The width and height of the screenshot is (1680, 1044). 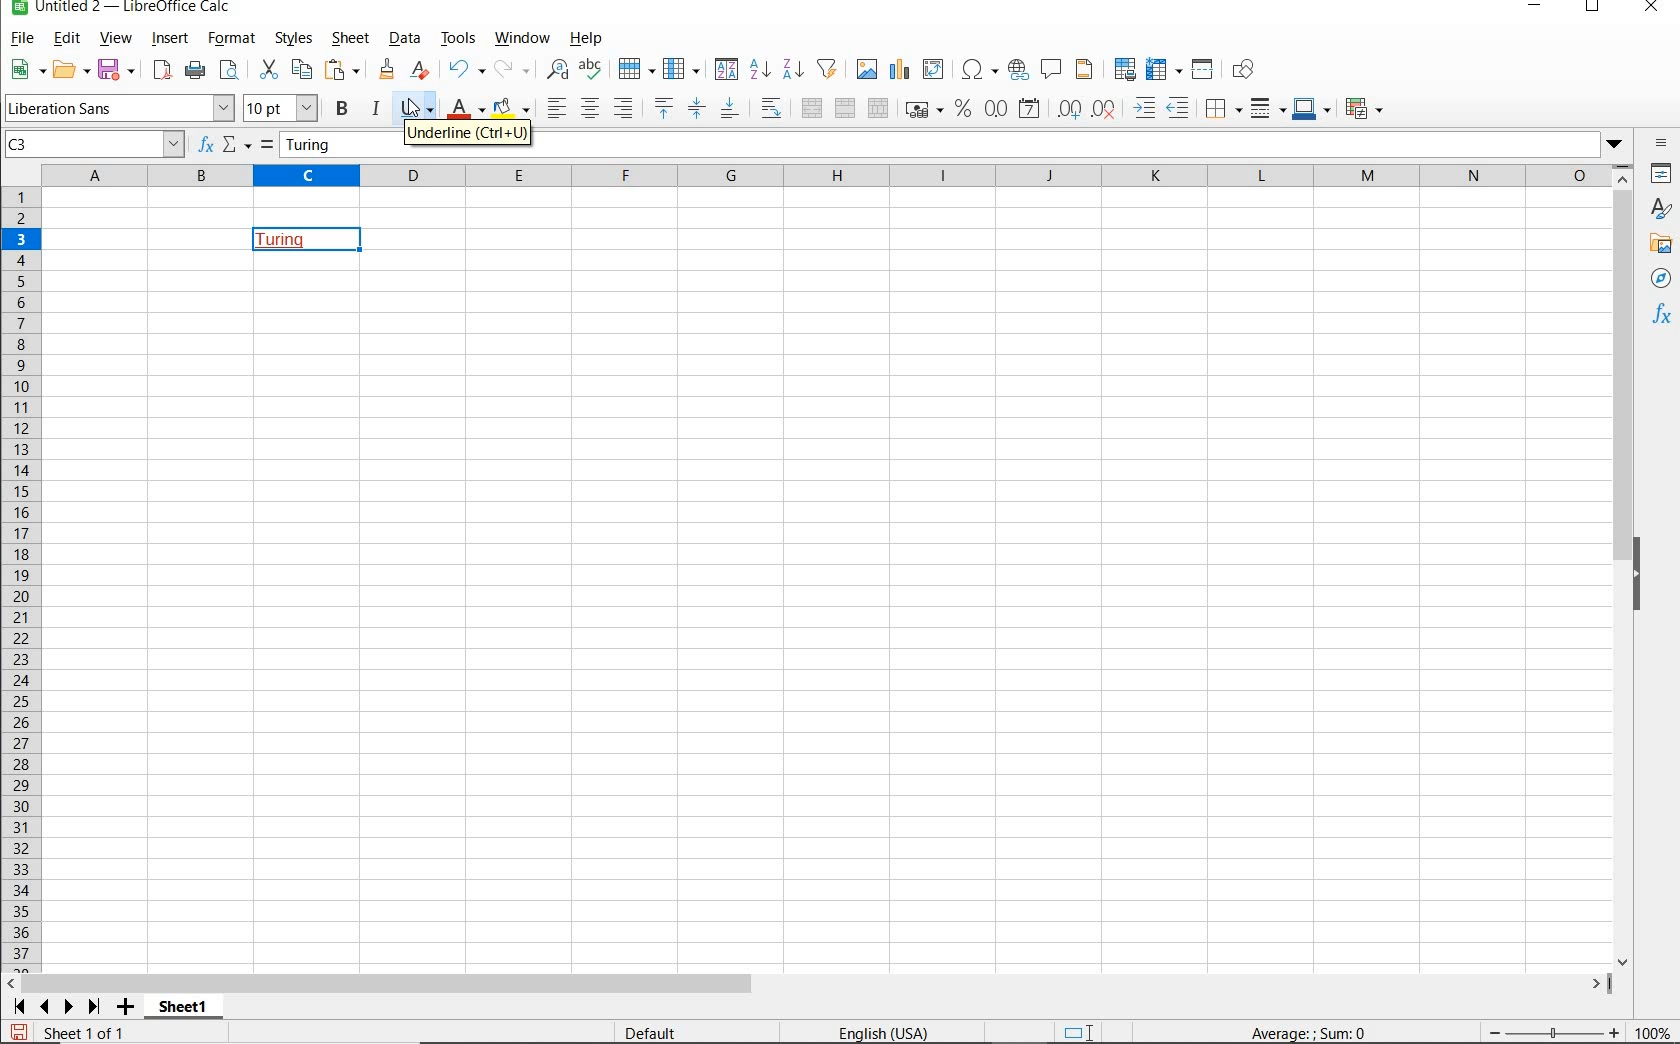 I want to click on TEXT LANGUAGE, so click(x=877, y=1033).